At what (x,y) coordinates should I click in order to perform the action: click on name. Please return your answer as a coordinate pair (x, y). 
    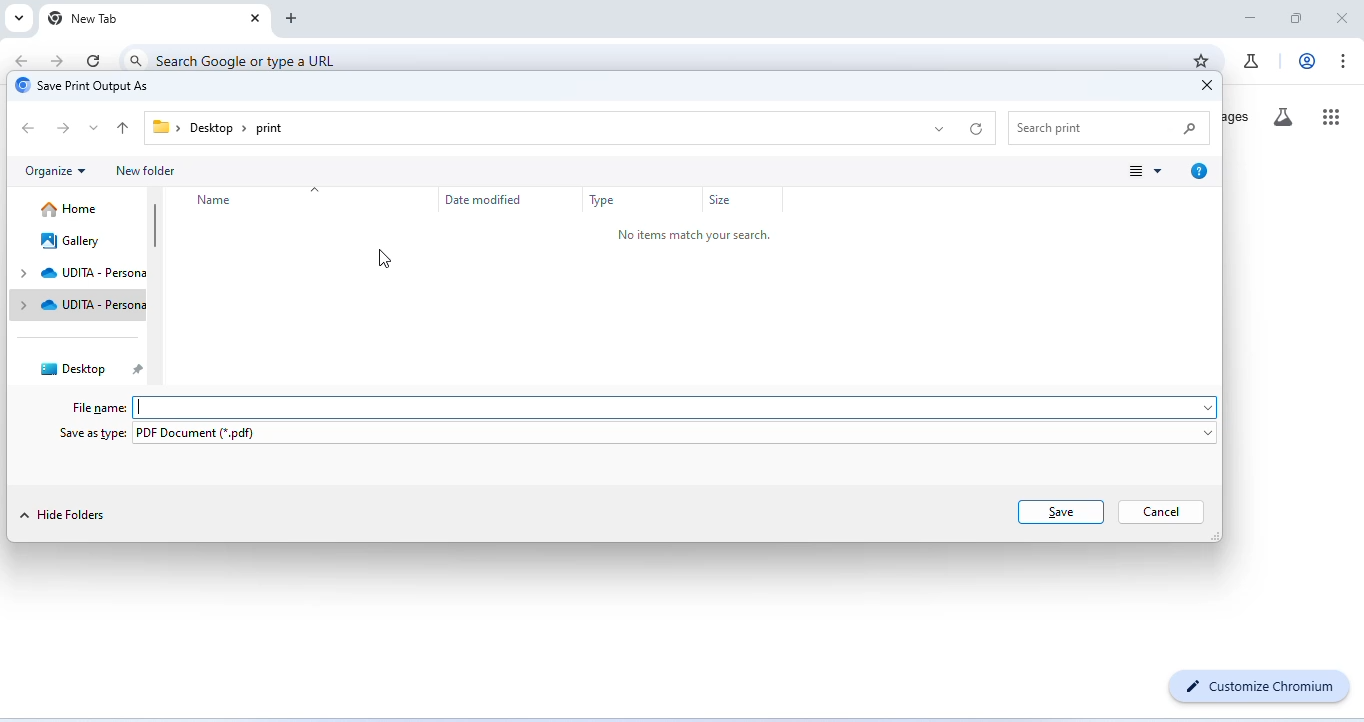
    Looking at the image, I should click on (217, 201).